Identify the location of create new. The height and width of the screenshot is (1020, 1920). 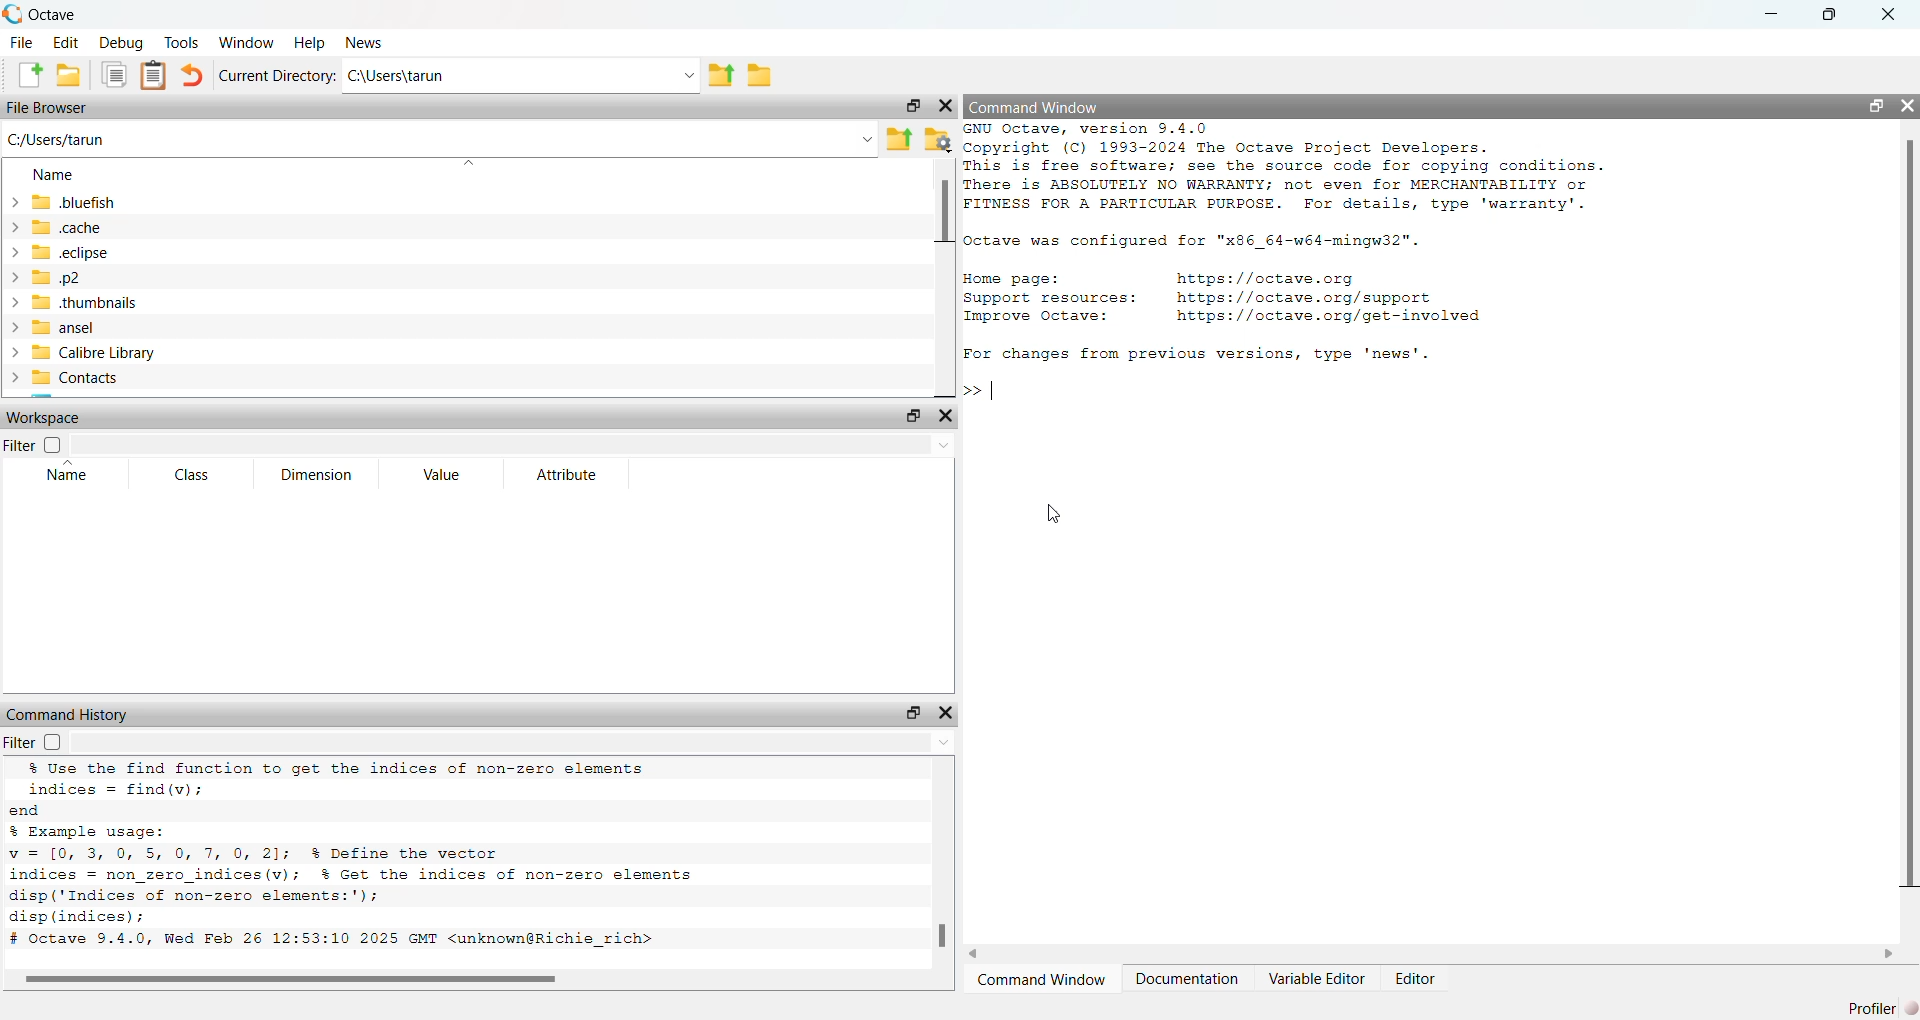
(25, 78).